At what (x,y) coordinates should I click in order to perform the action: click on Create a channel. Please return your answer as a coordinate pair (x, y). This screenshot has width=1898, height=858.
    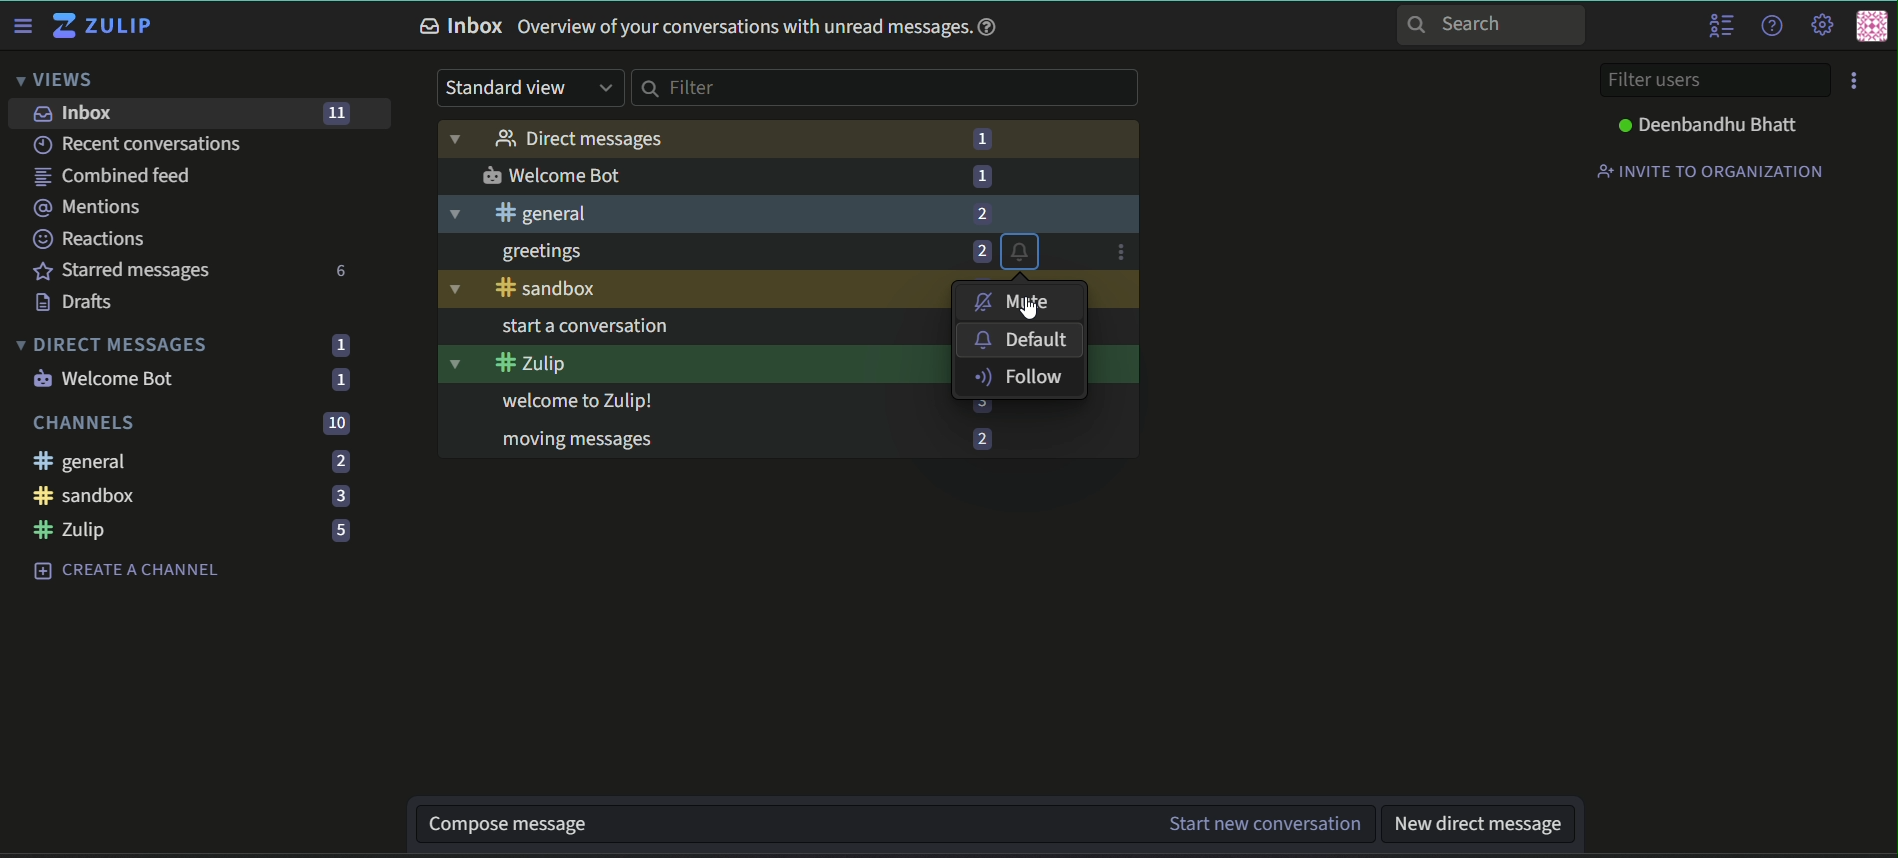
    Looking at the image, I should click on (127, 571).